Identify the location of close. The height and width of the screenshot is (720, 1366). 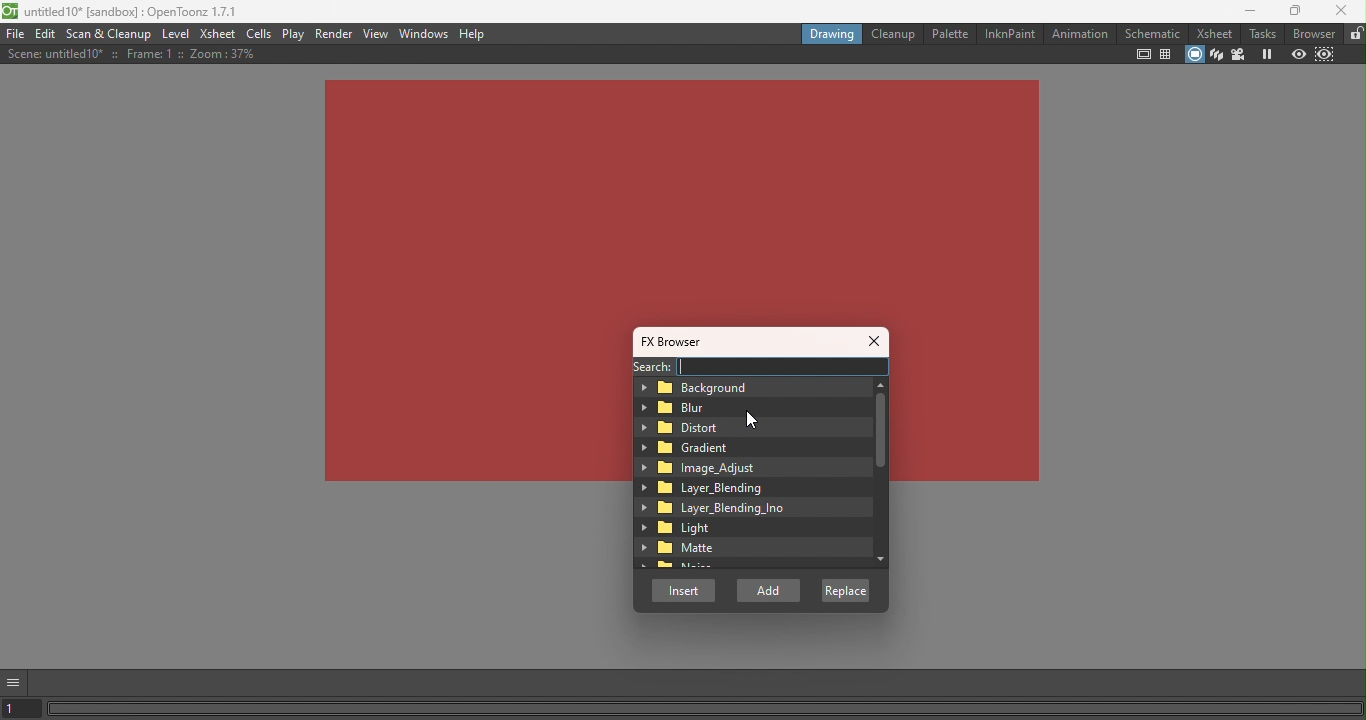
(1342, 9).